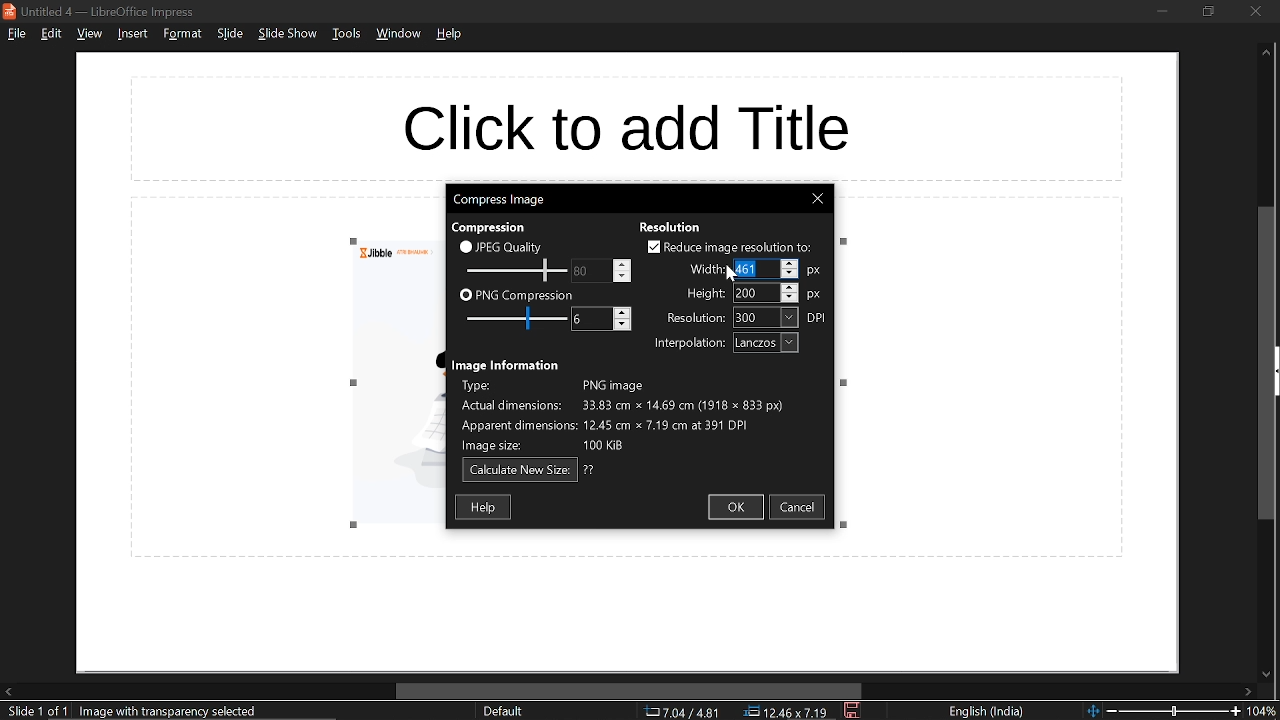 This screenshot has height=720, width=1280. Describe the element at coordinates (288, 36) in the screenshot. I see `slide show` at that location.